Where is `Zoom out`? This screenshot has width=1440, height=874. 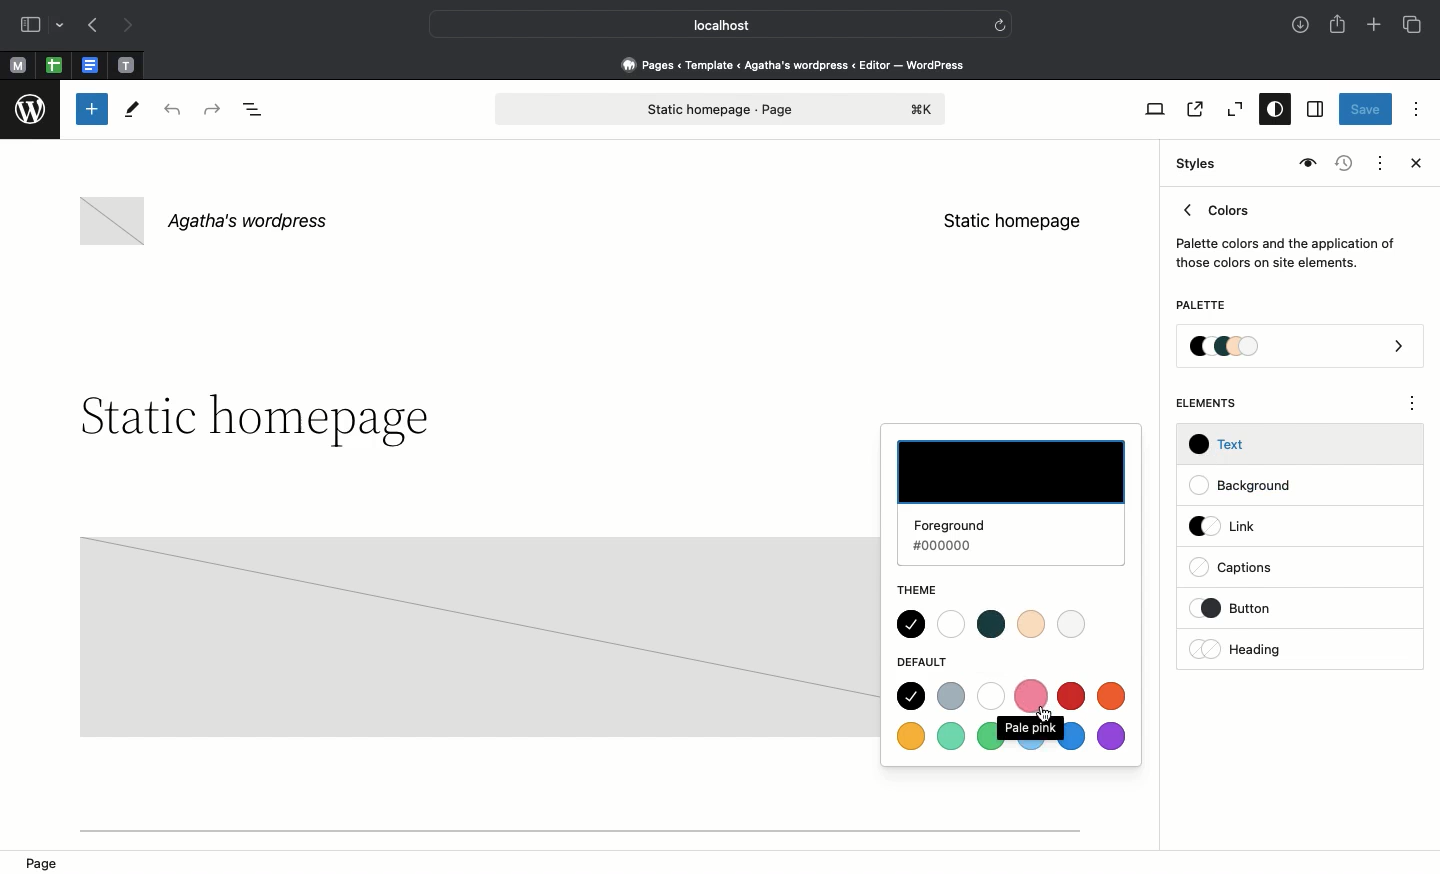 Zoom out is located at coordinates (1232, 110).